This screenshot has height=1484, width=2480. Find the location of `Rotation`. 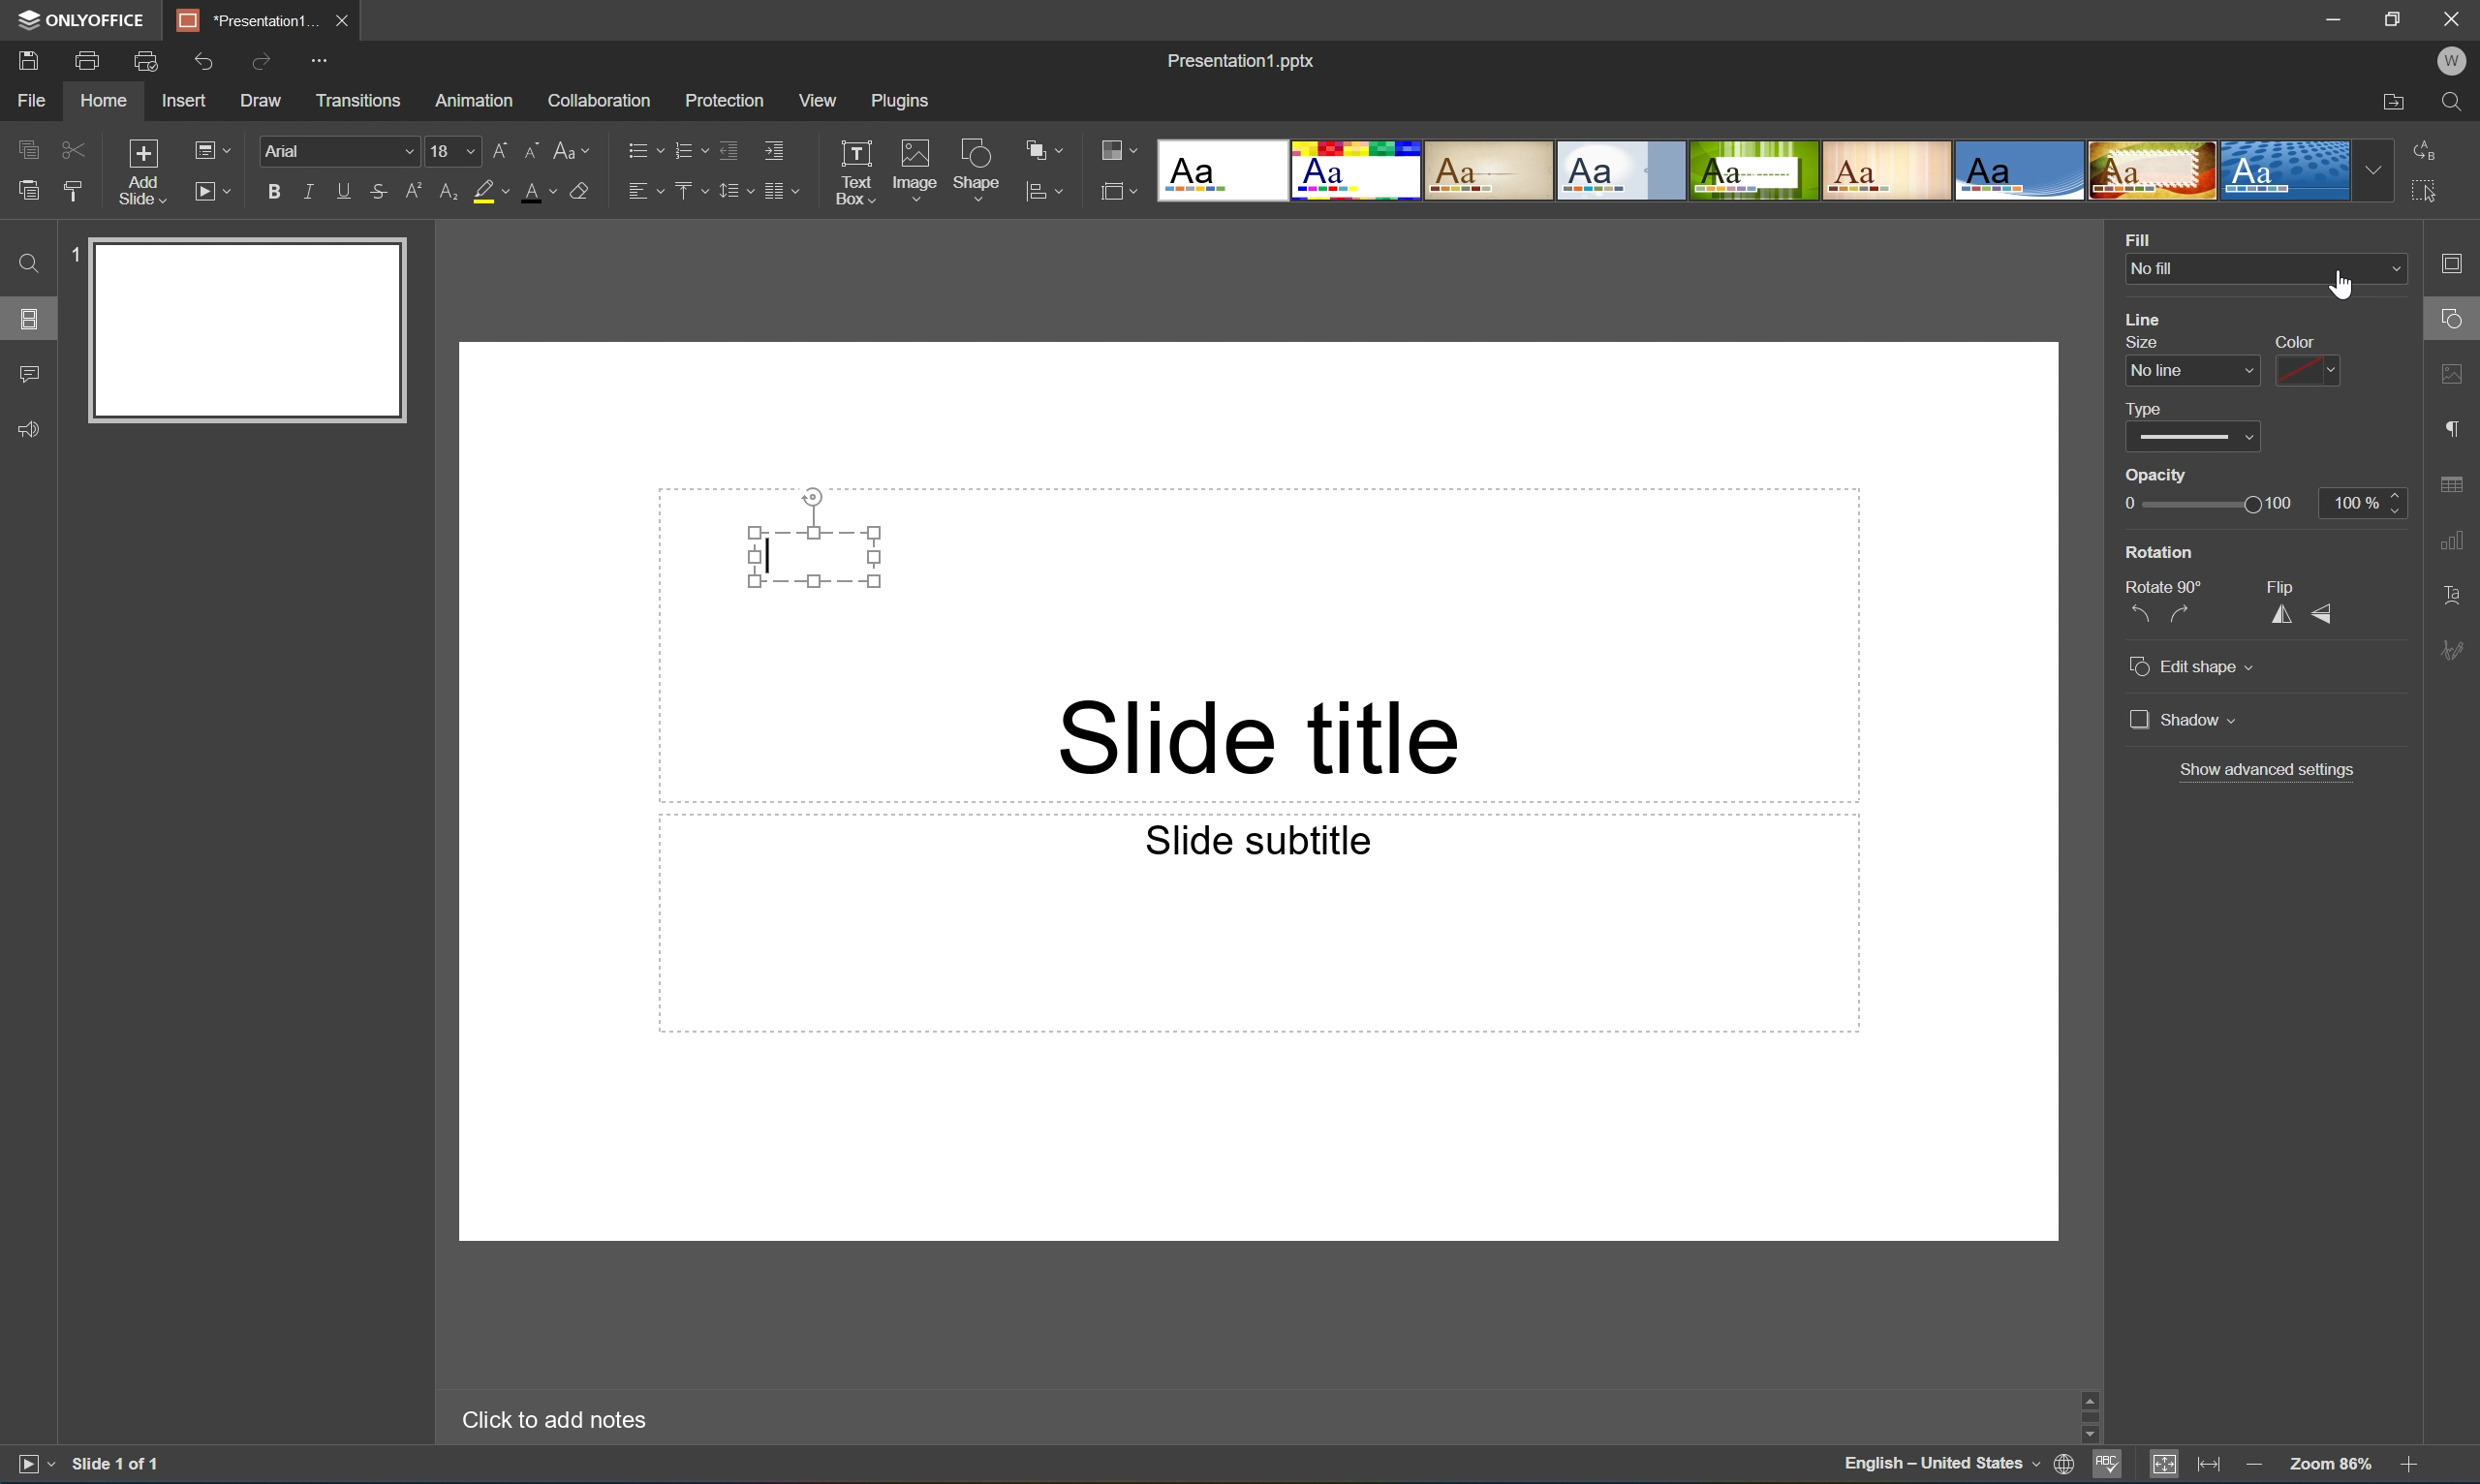

Rotation is located at coordinates (2161, 552).